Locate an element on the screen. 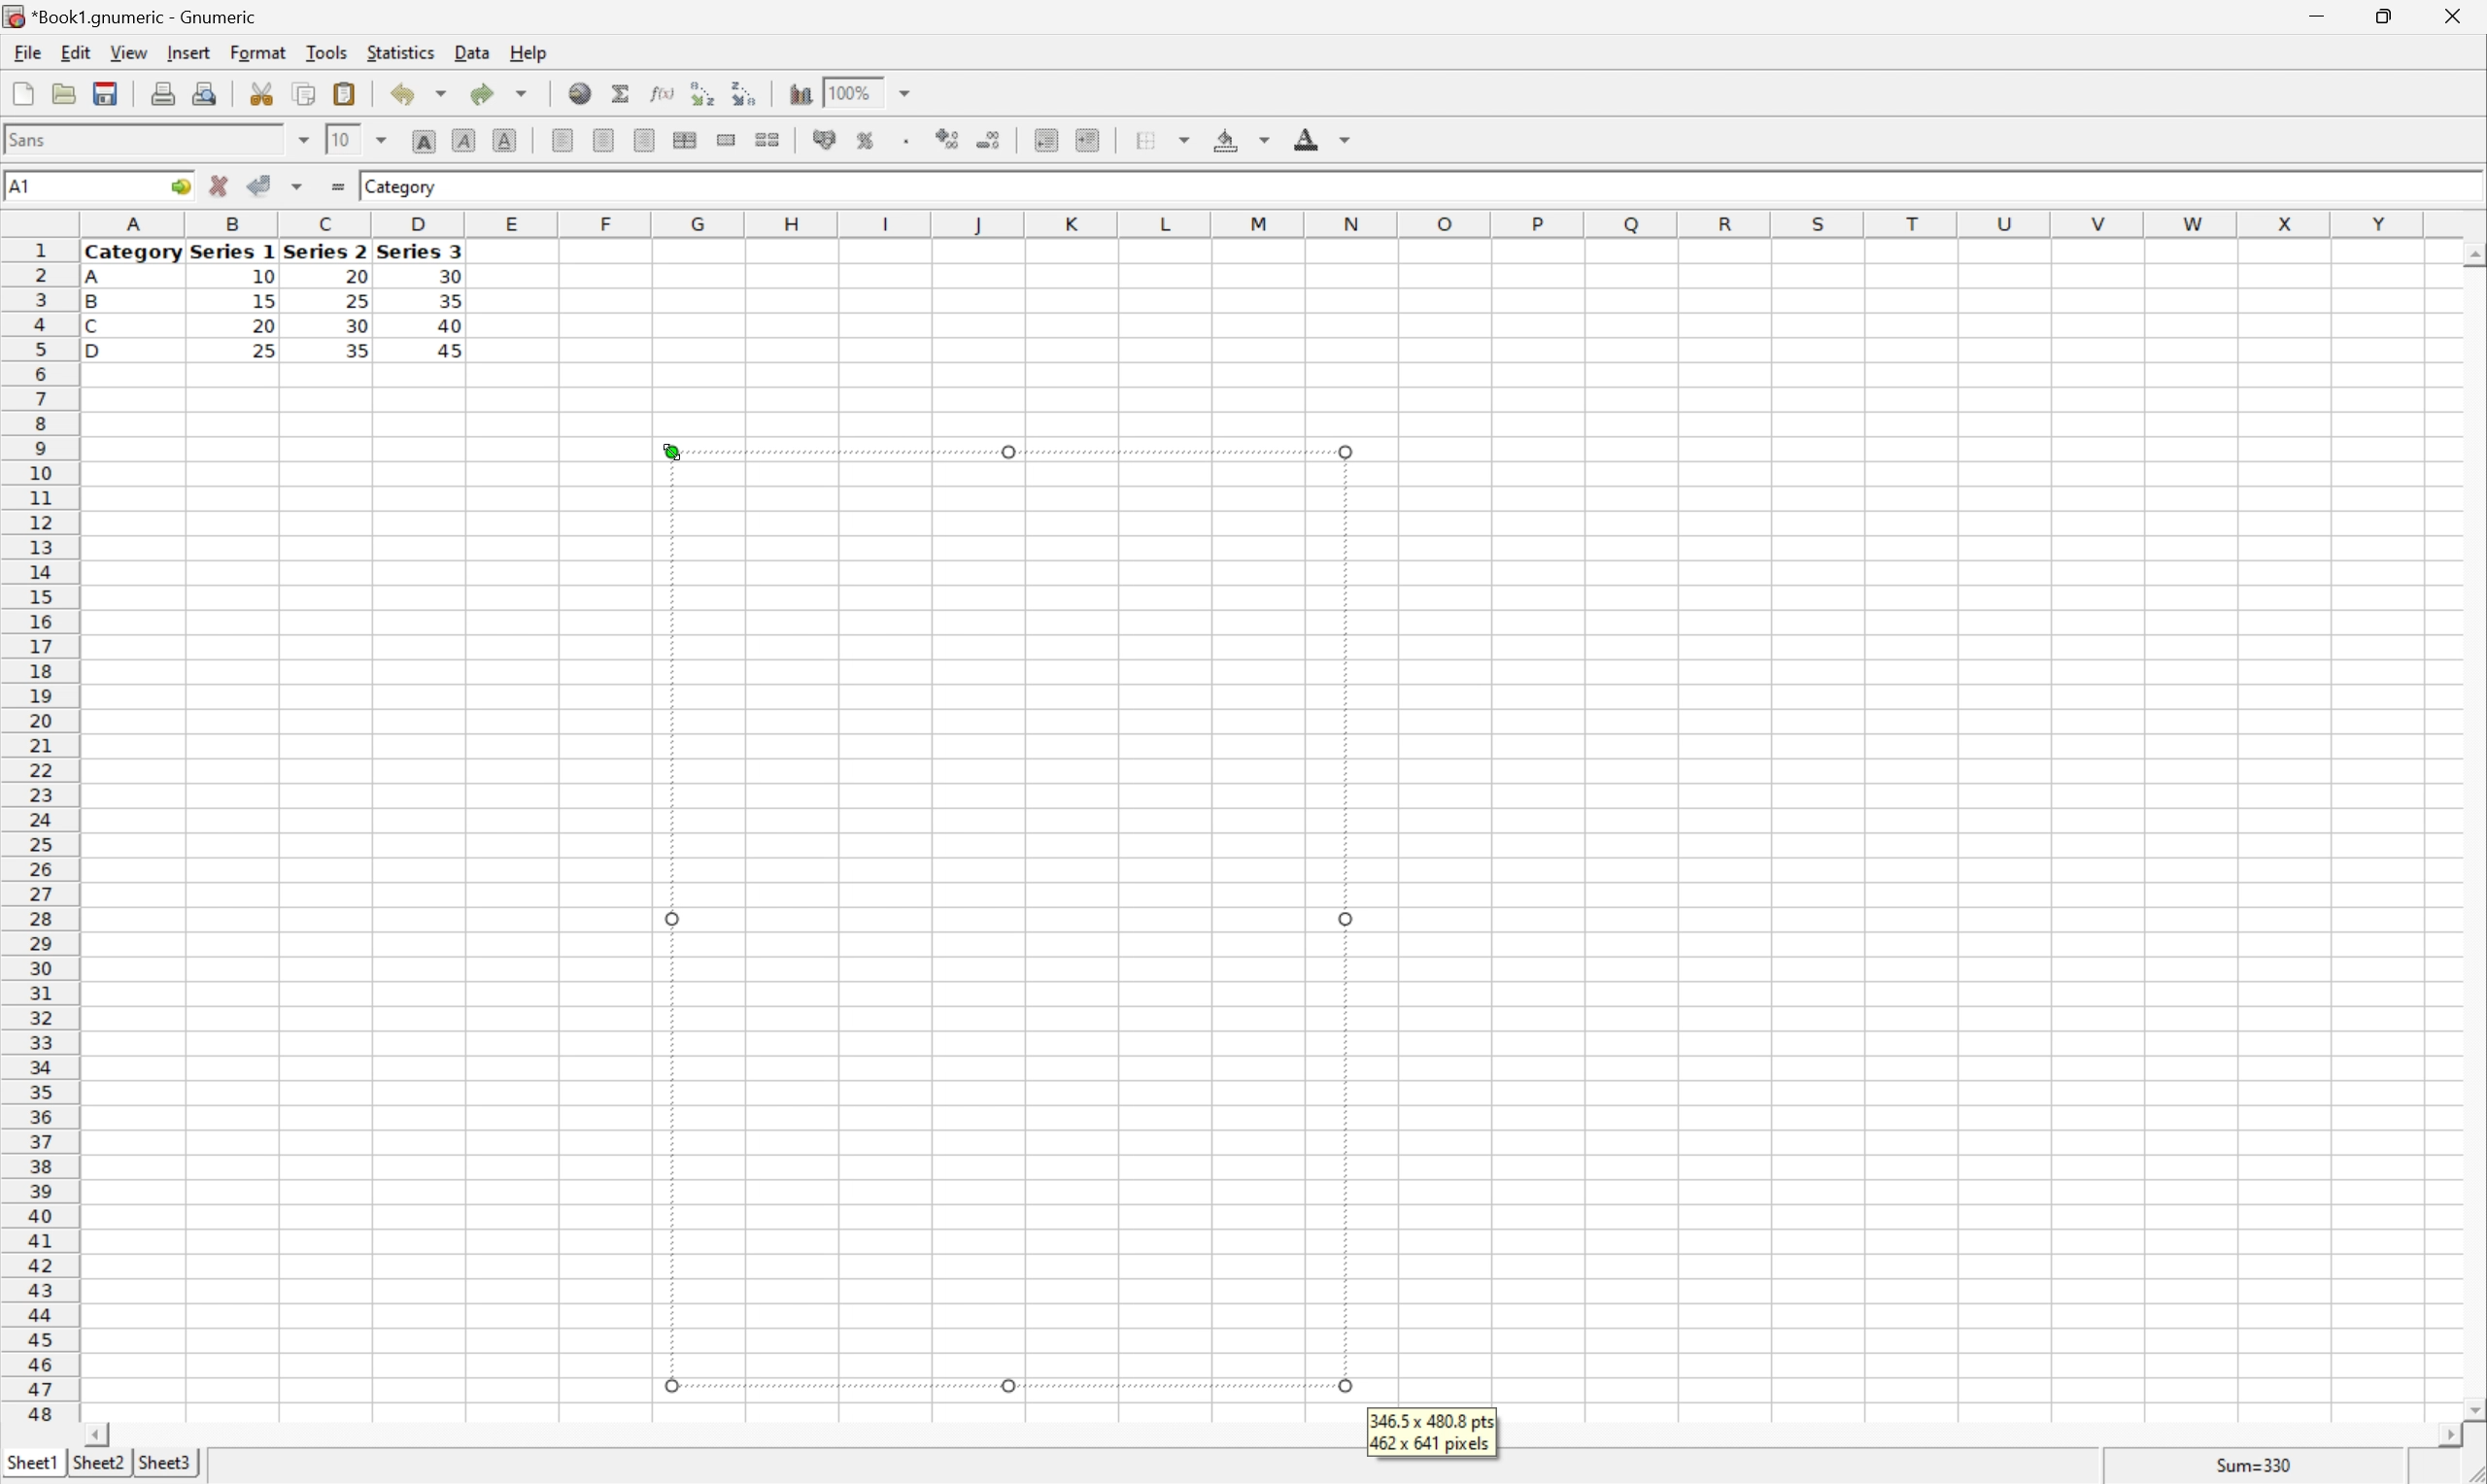 The image size is (2487, 1484). Series 2 is located at coordinates (324, 250).